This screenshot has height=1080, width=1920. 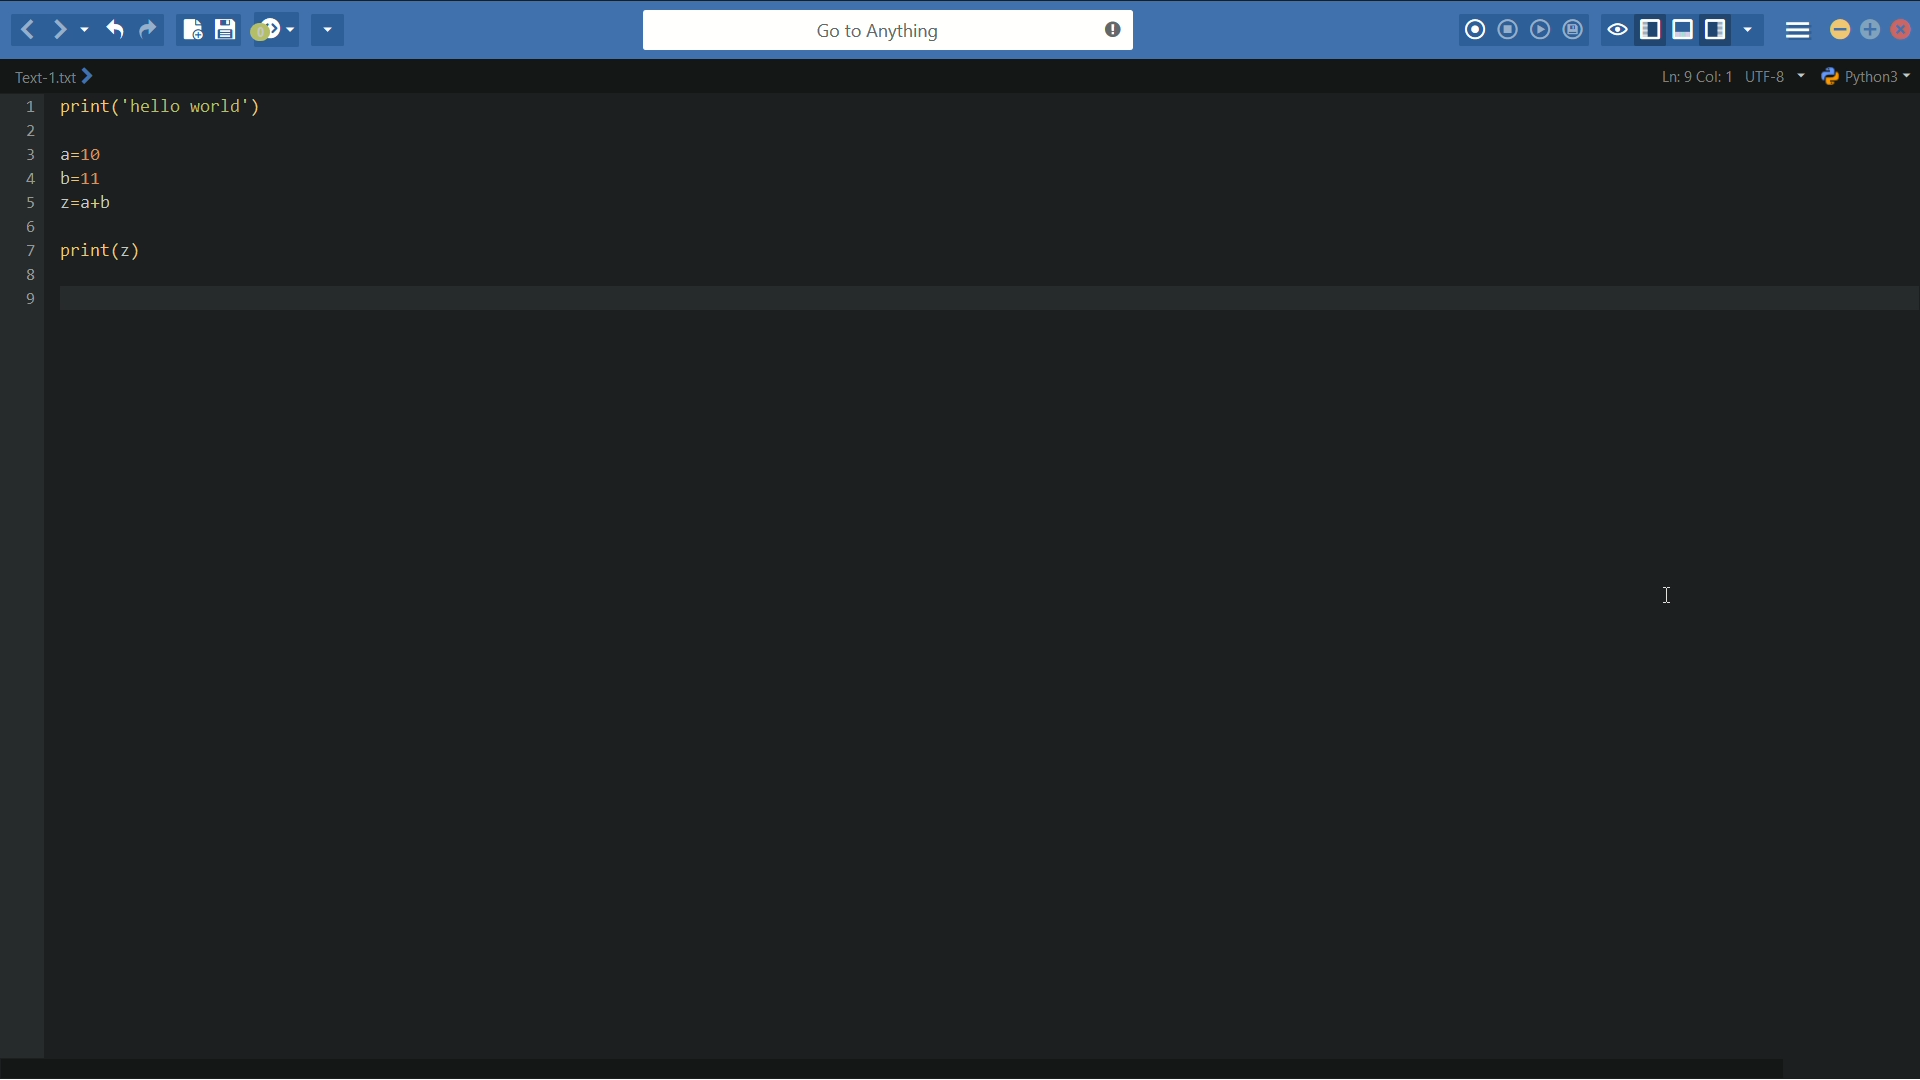 What do you see at coordinates (120, 30) in the screenshot?
I see `undo` at bounding box center [120, 30].